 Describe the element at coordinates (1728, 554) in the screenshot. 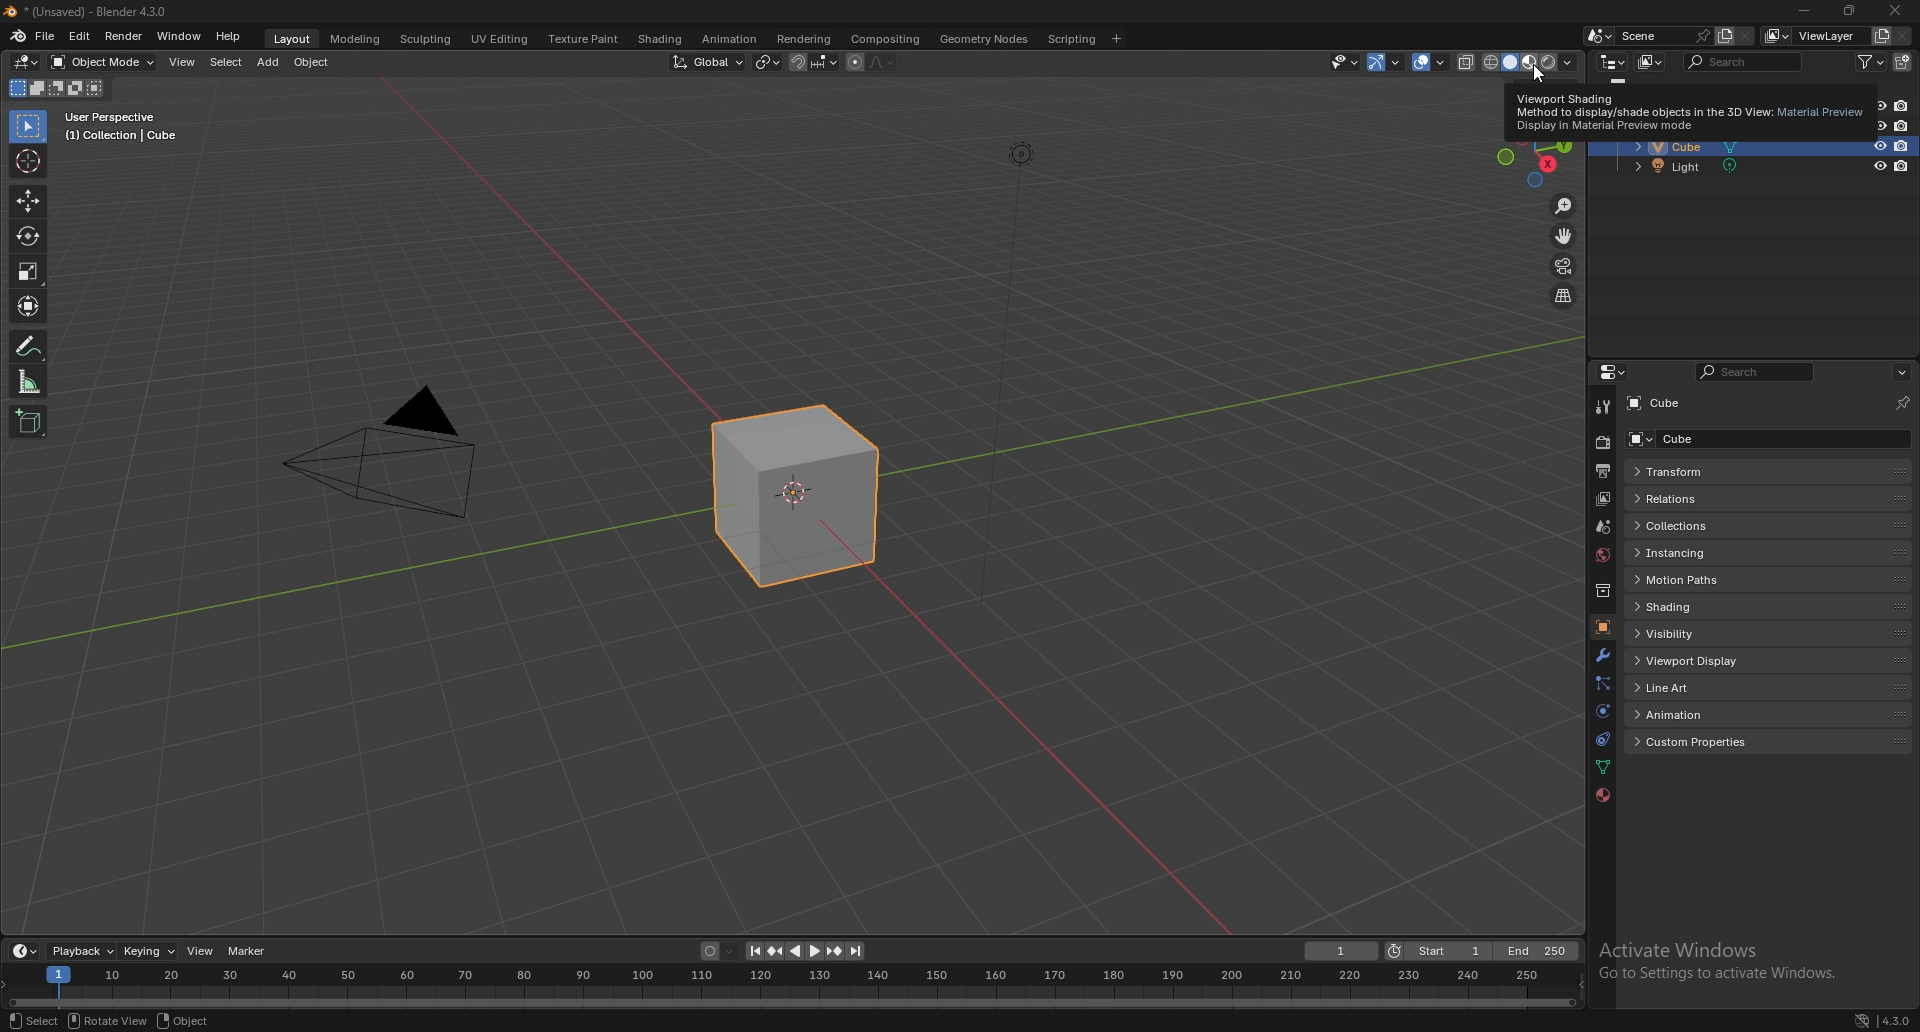

I see `instancing` at that location.